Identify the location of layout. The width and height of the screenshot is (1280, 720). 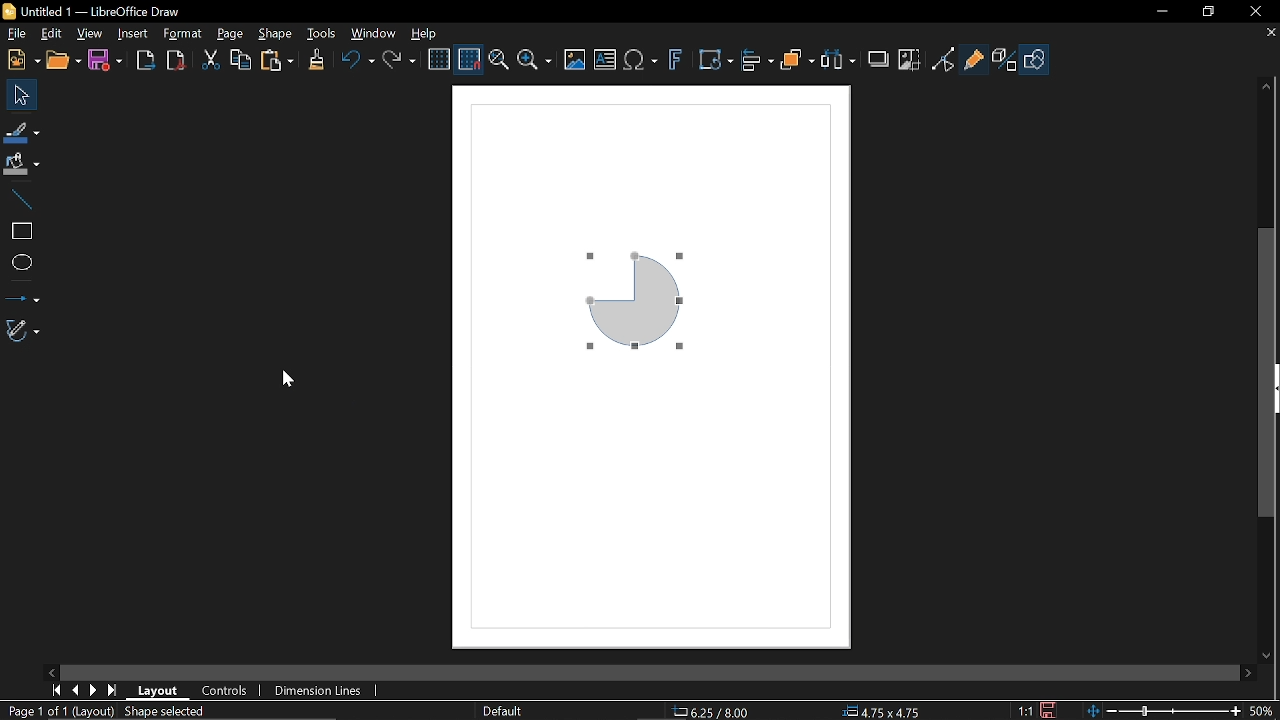
(159, 692).